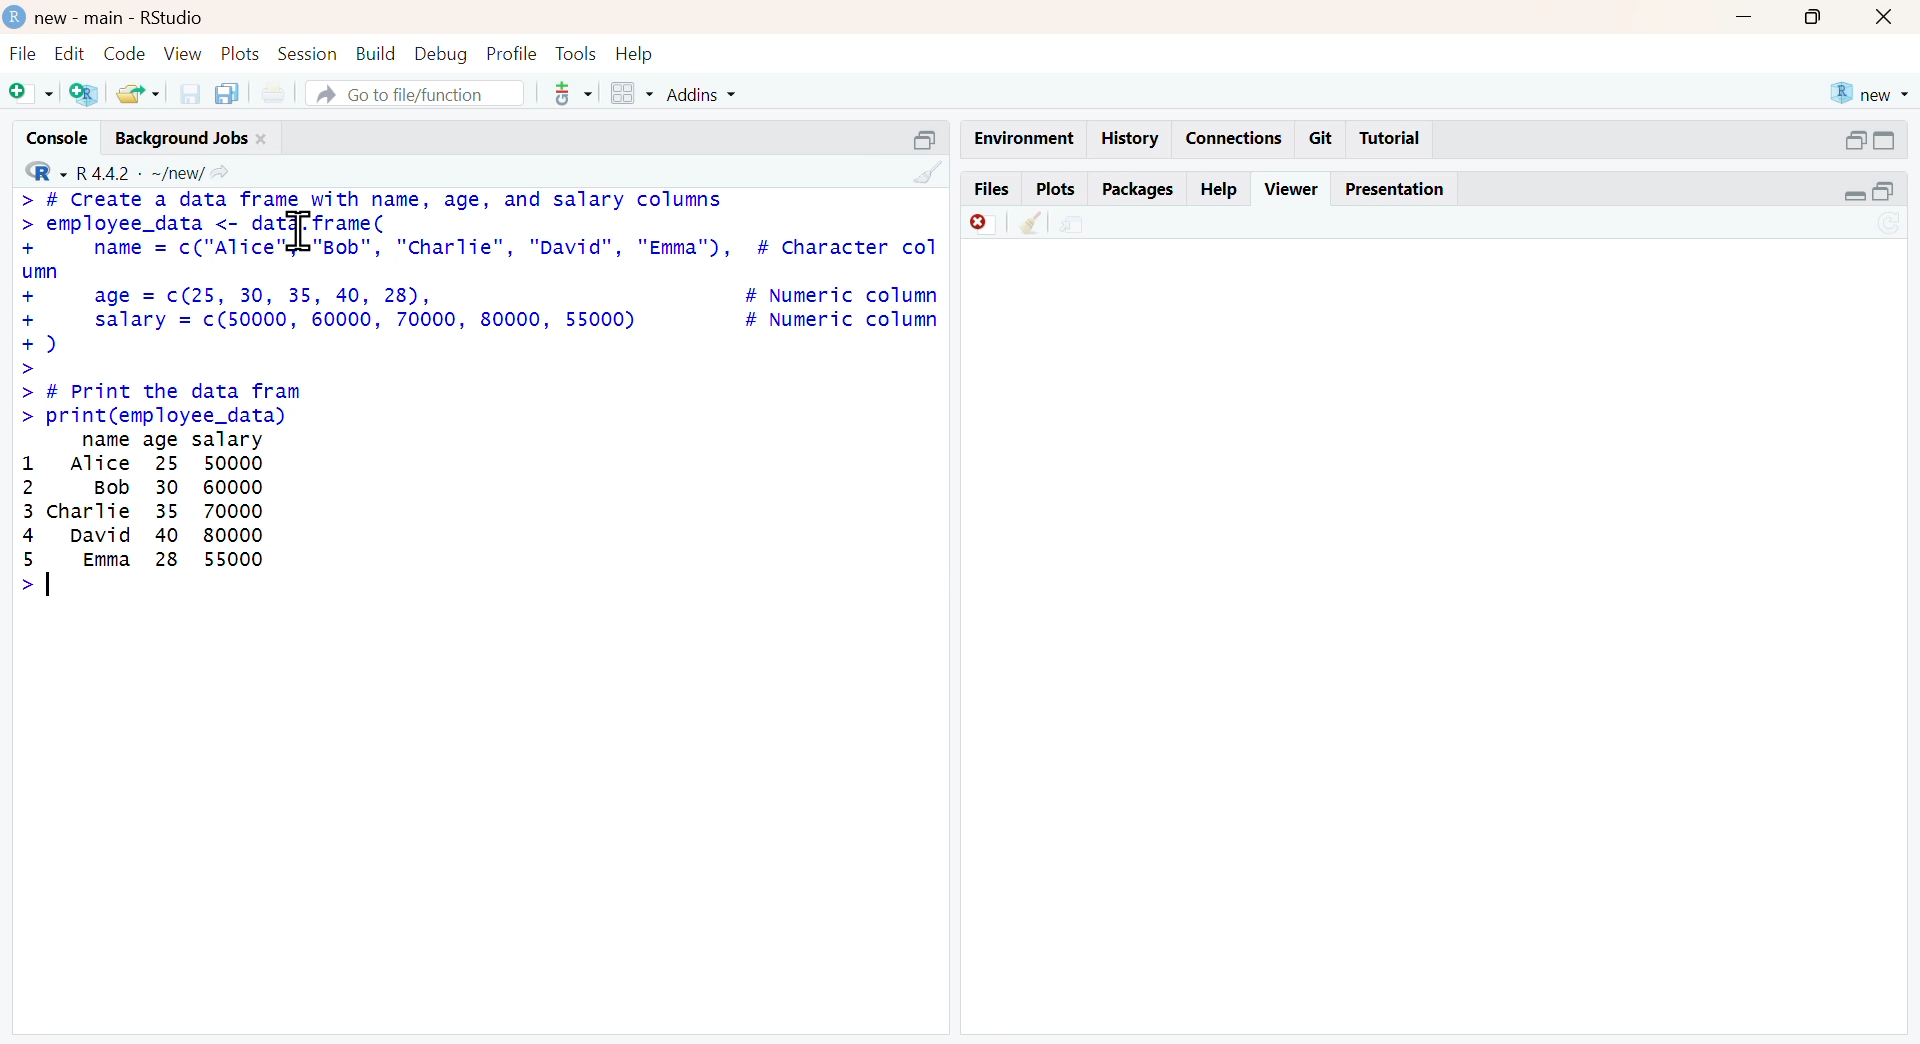 The width and height of the screenshot is (1920, 1044). What do you see at coordinates (920, 171) in the screenshot?
I see `Clear console` at bounding box center [920, 171].